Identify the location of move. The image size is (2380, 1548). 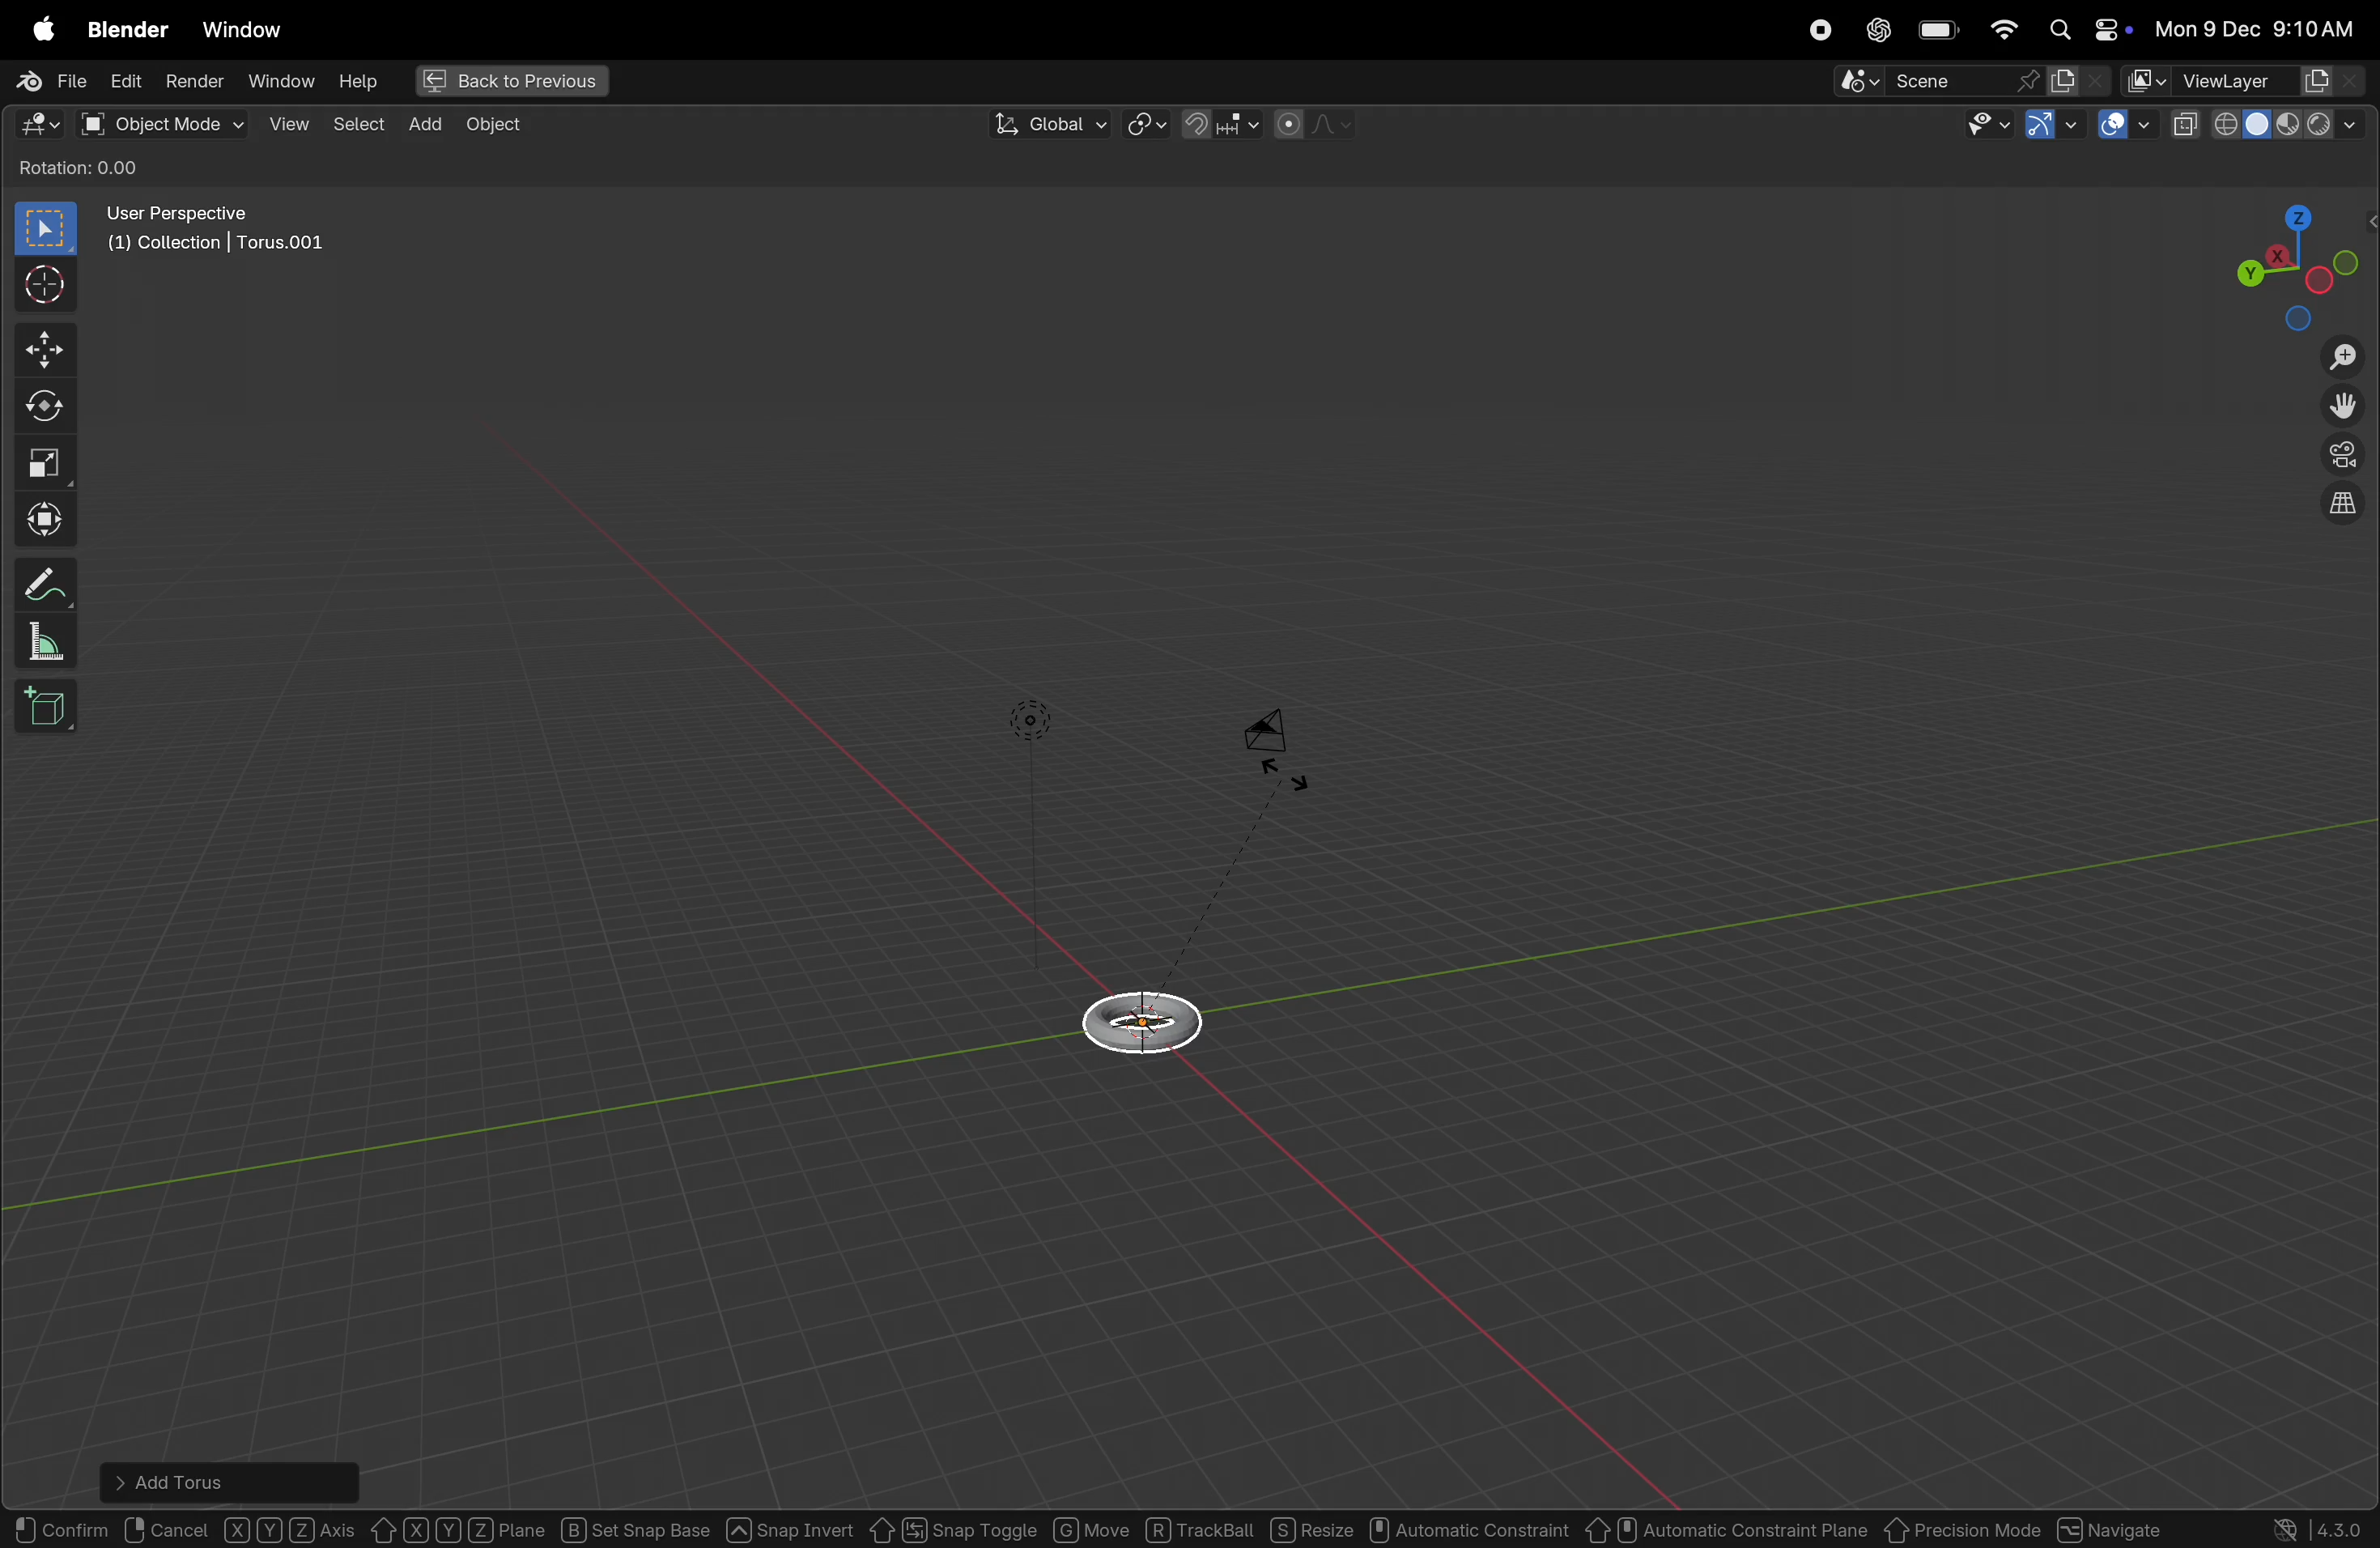
(1091, 1526).